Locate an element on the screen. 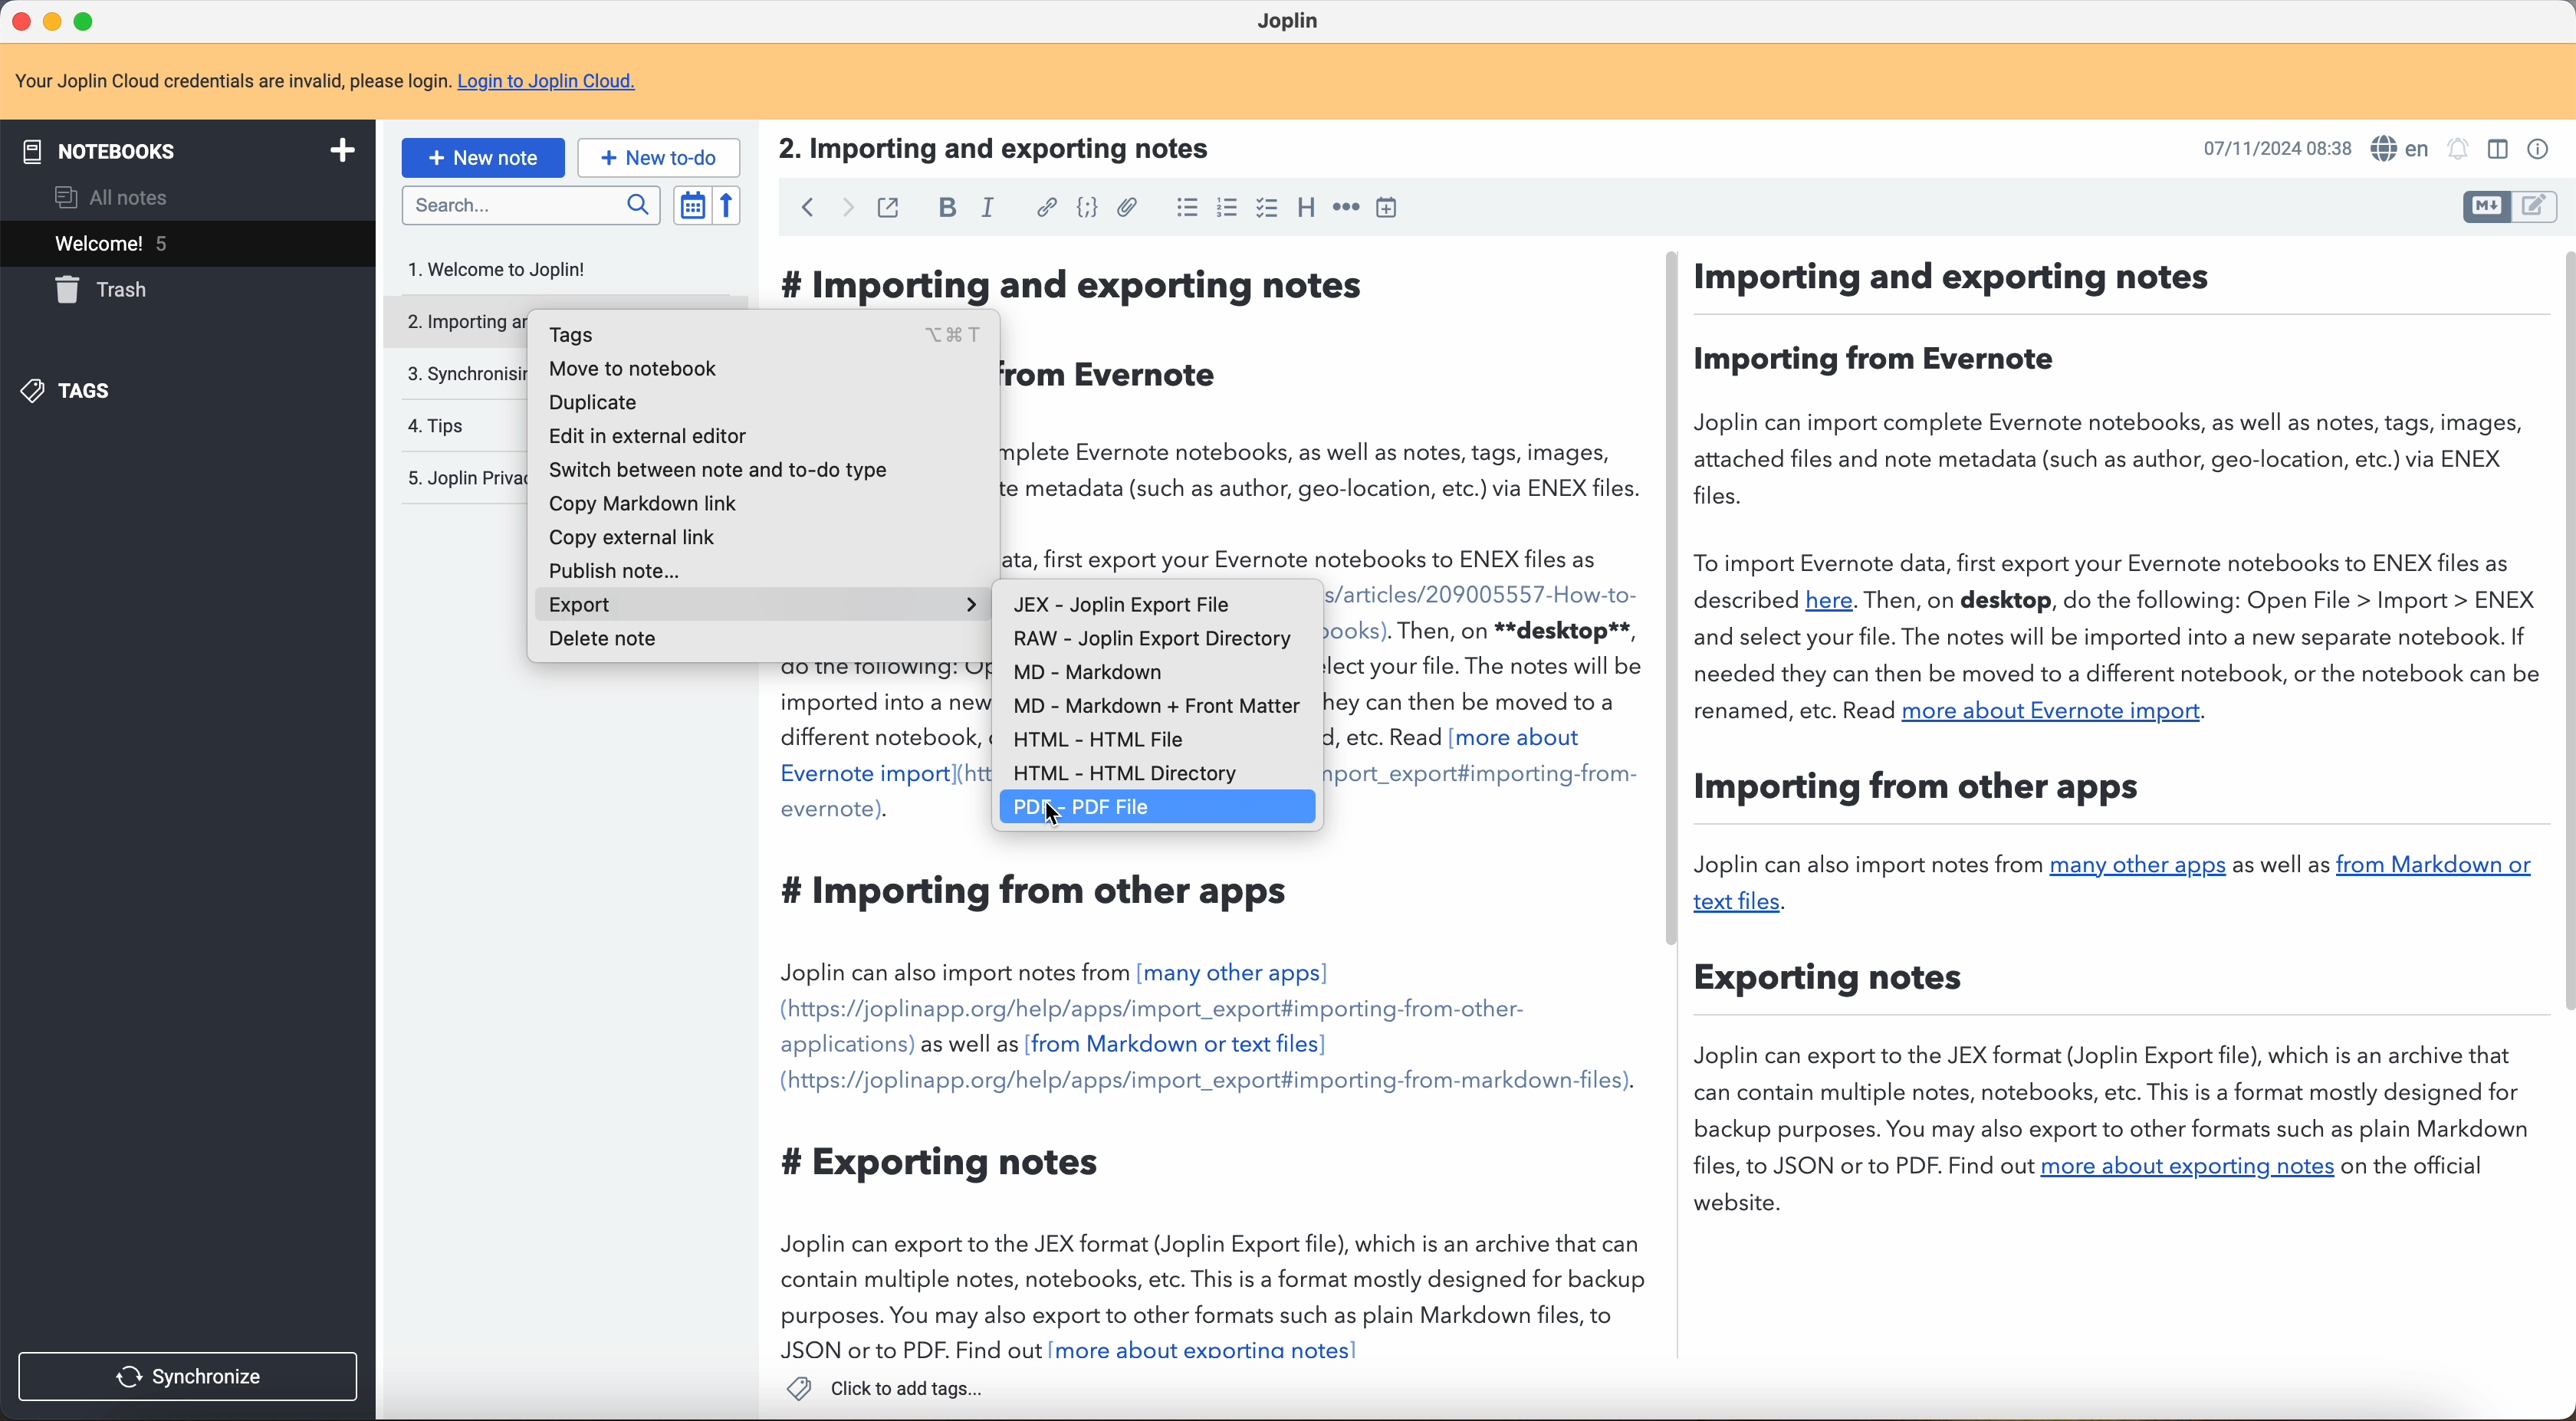  heading is located at coordinates (1306, 210).